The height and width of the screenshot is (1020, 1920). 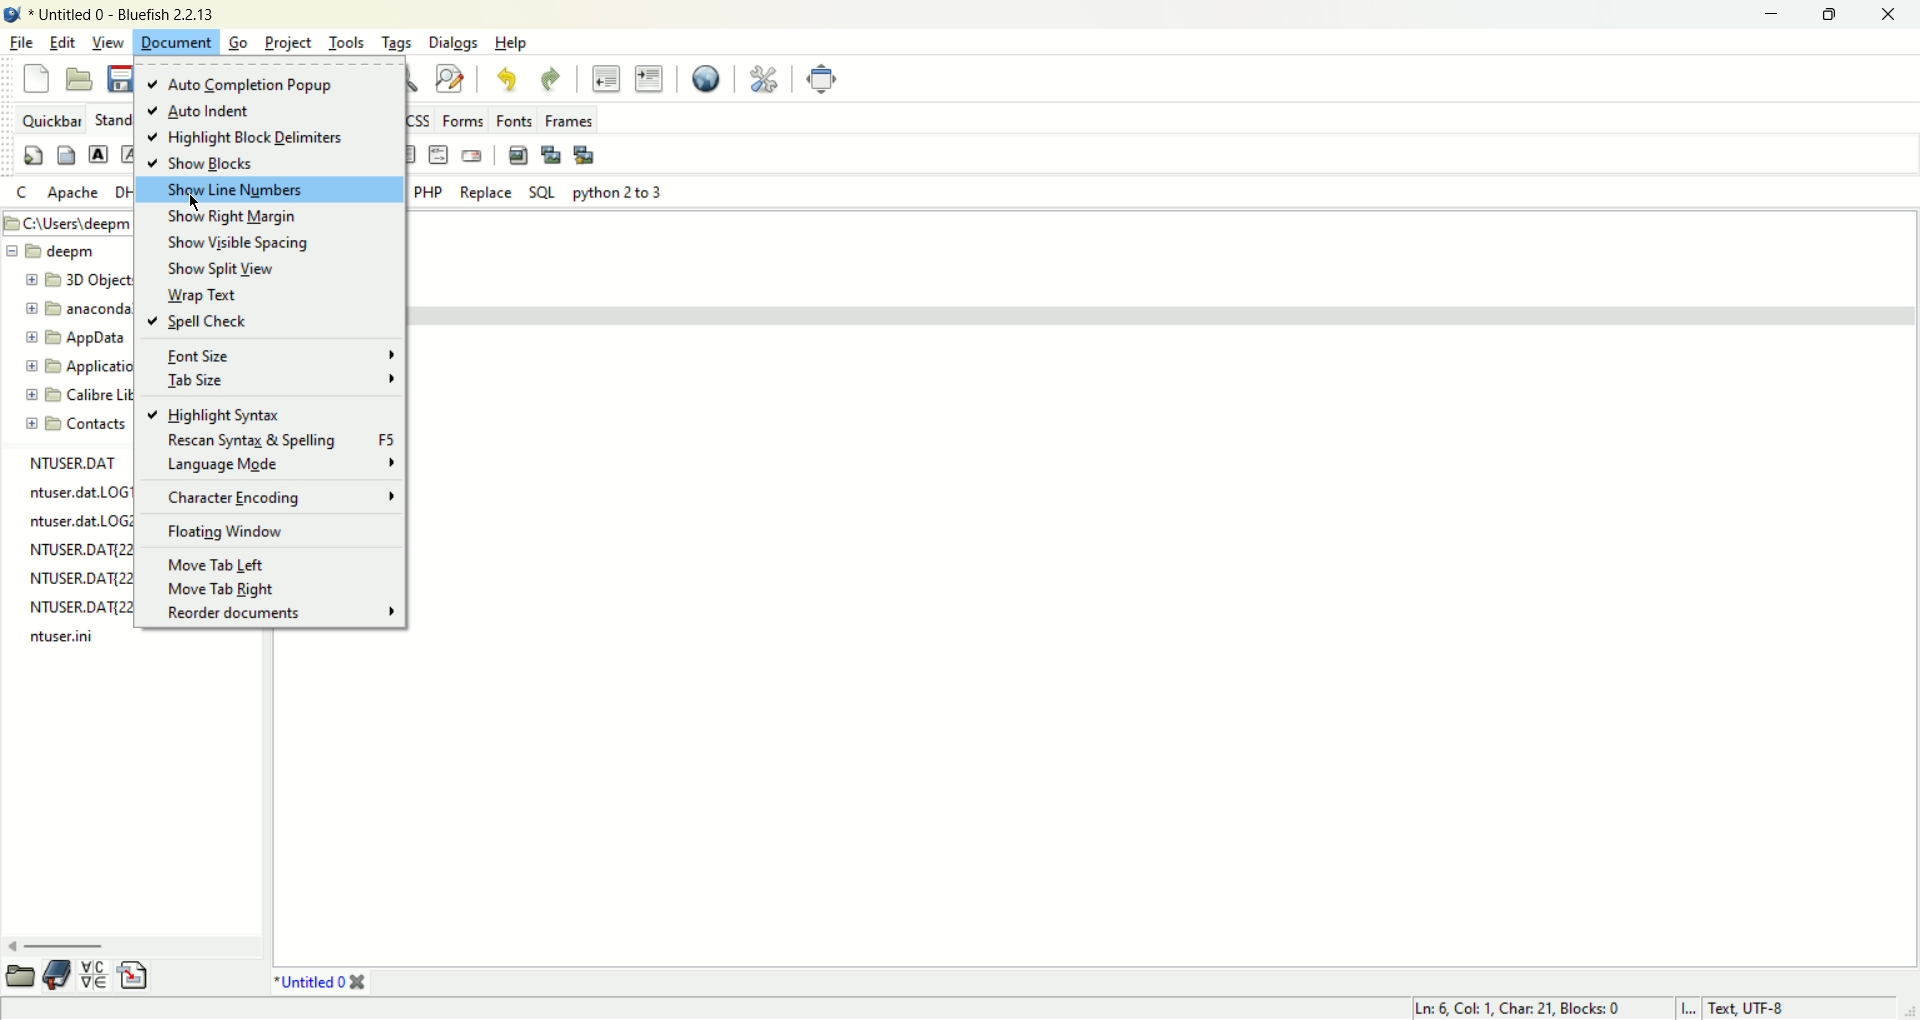 What do you see at coordinates (276, 613) in the screenshot?
I see `reorder documents` at bounding box center [276, 613].